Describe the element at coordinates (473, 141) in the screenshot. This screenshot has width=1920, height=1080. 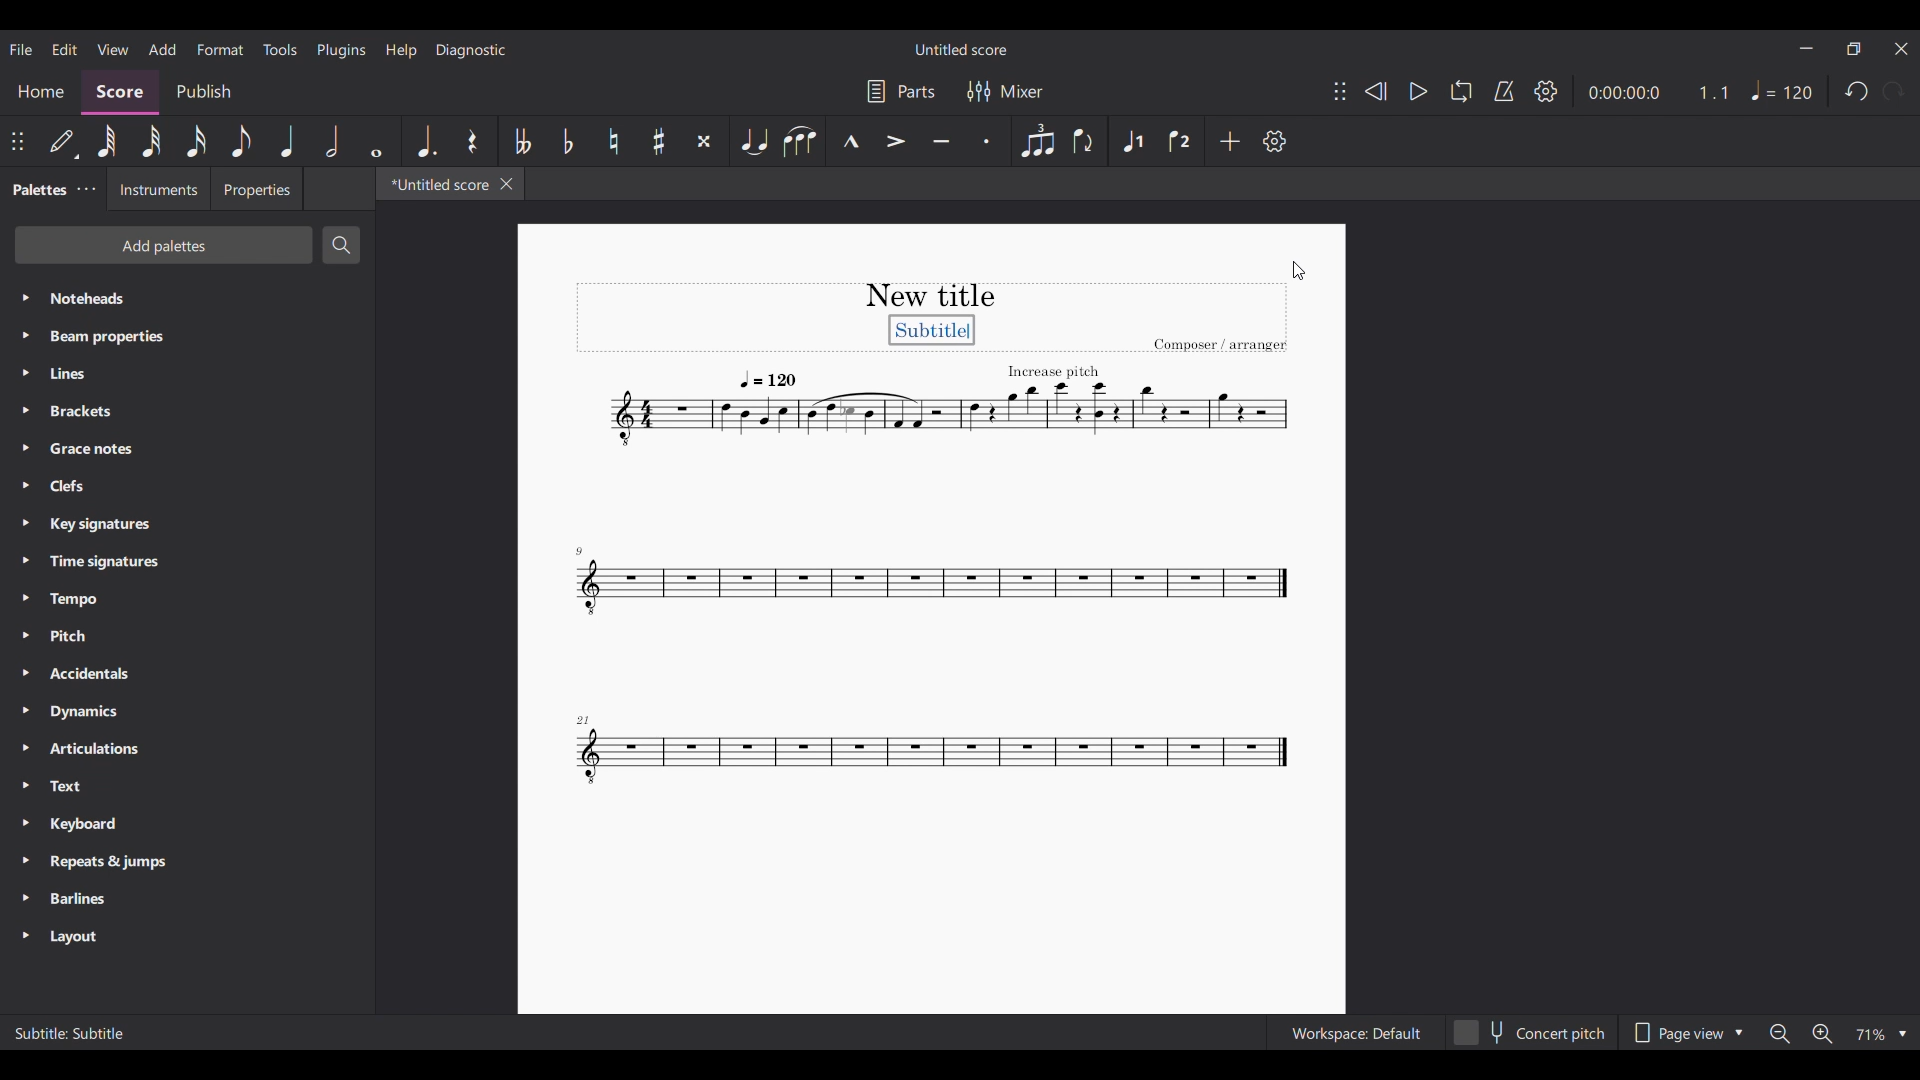
I see `Rest` at that location.